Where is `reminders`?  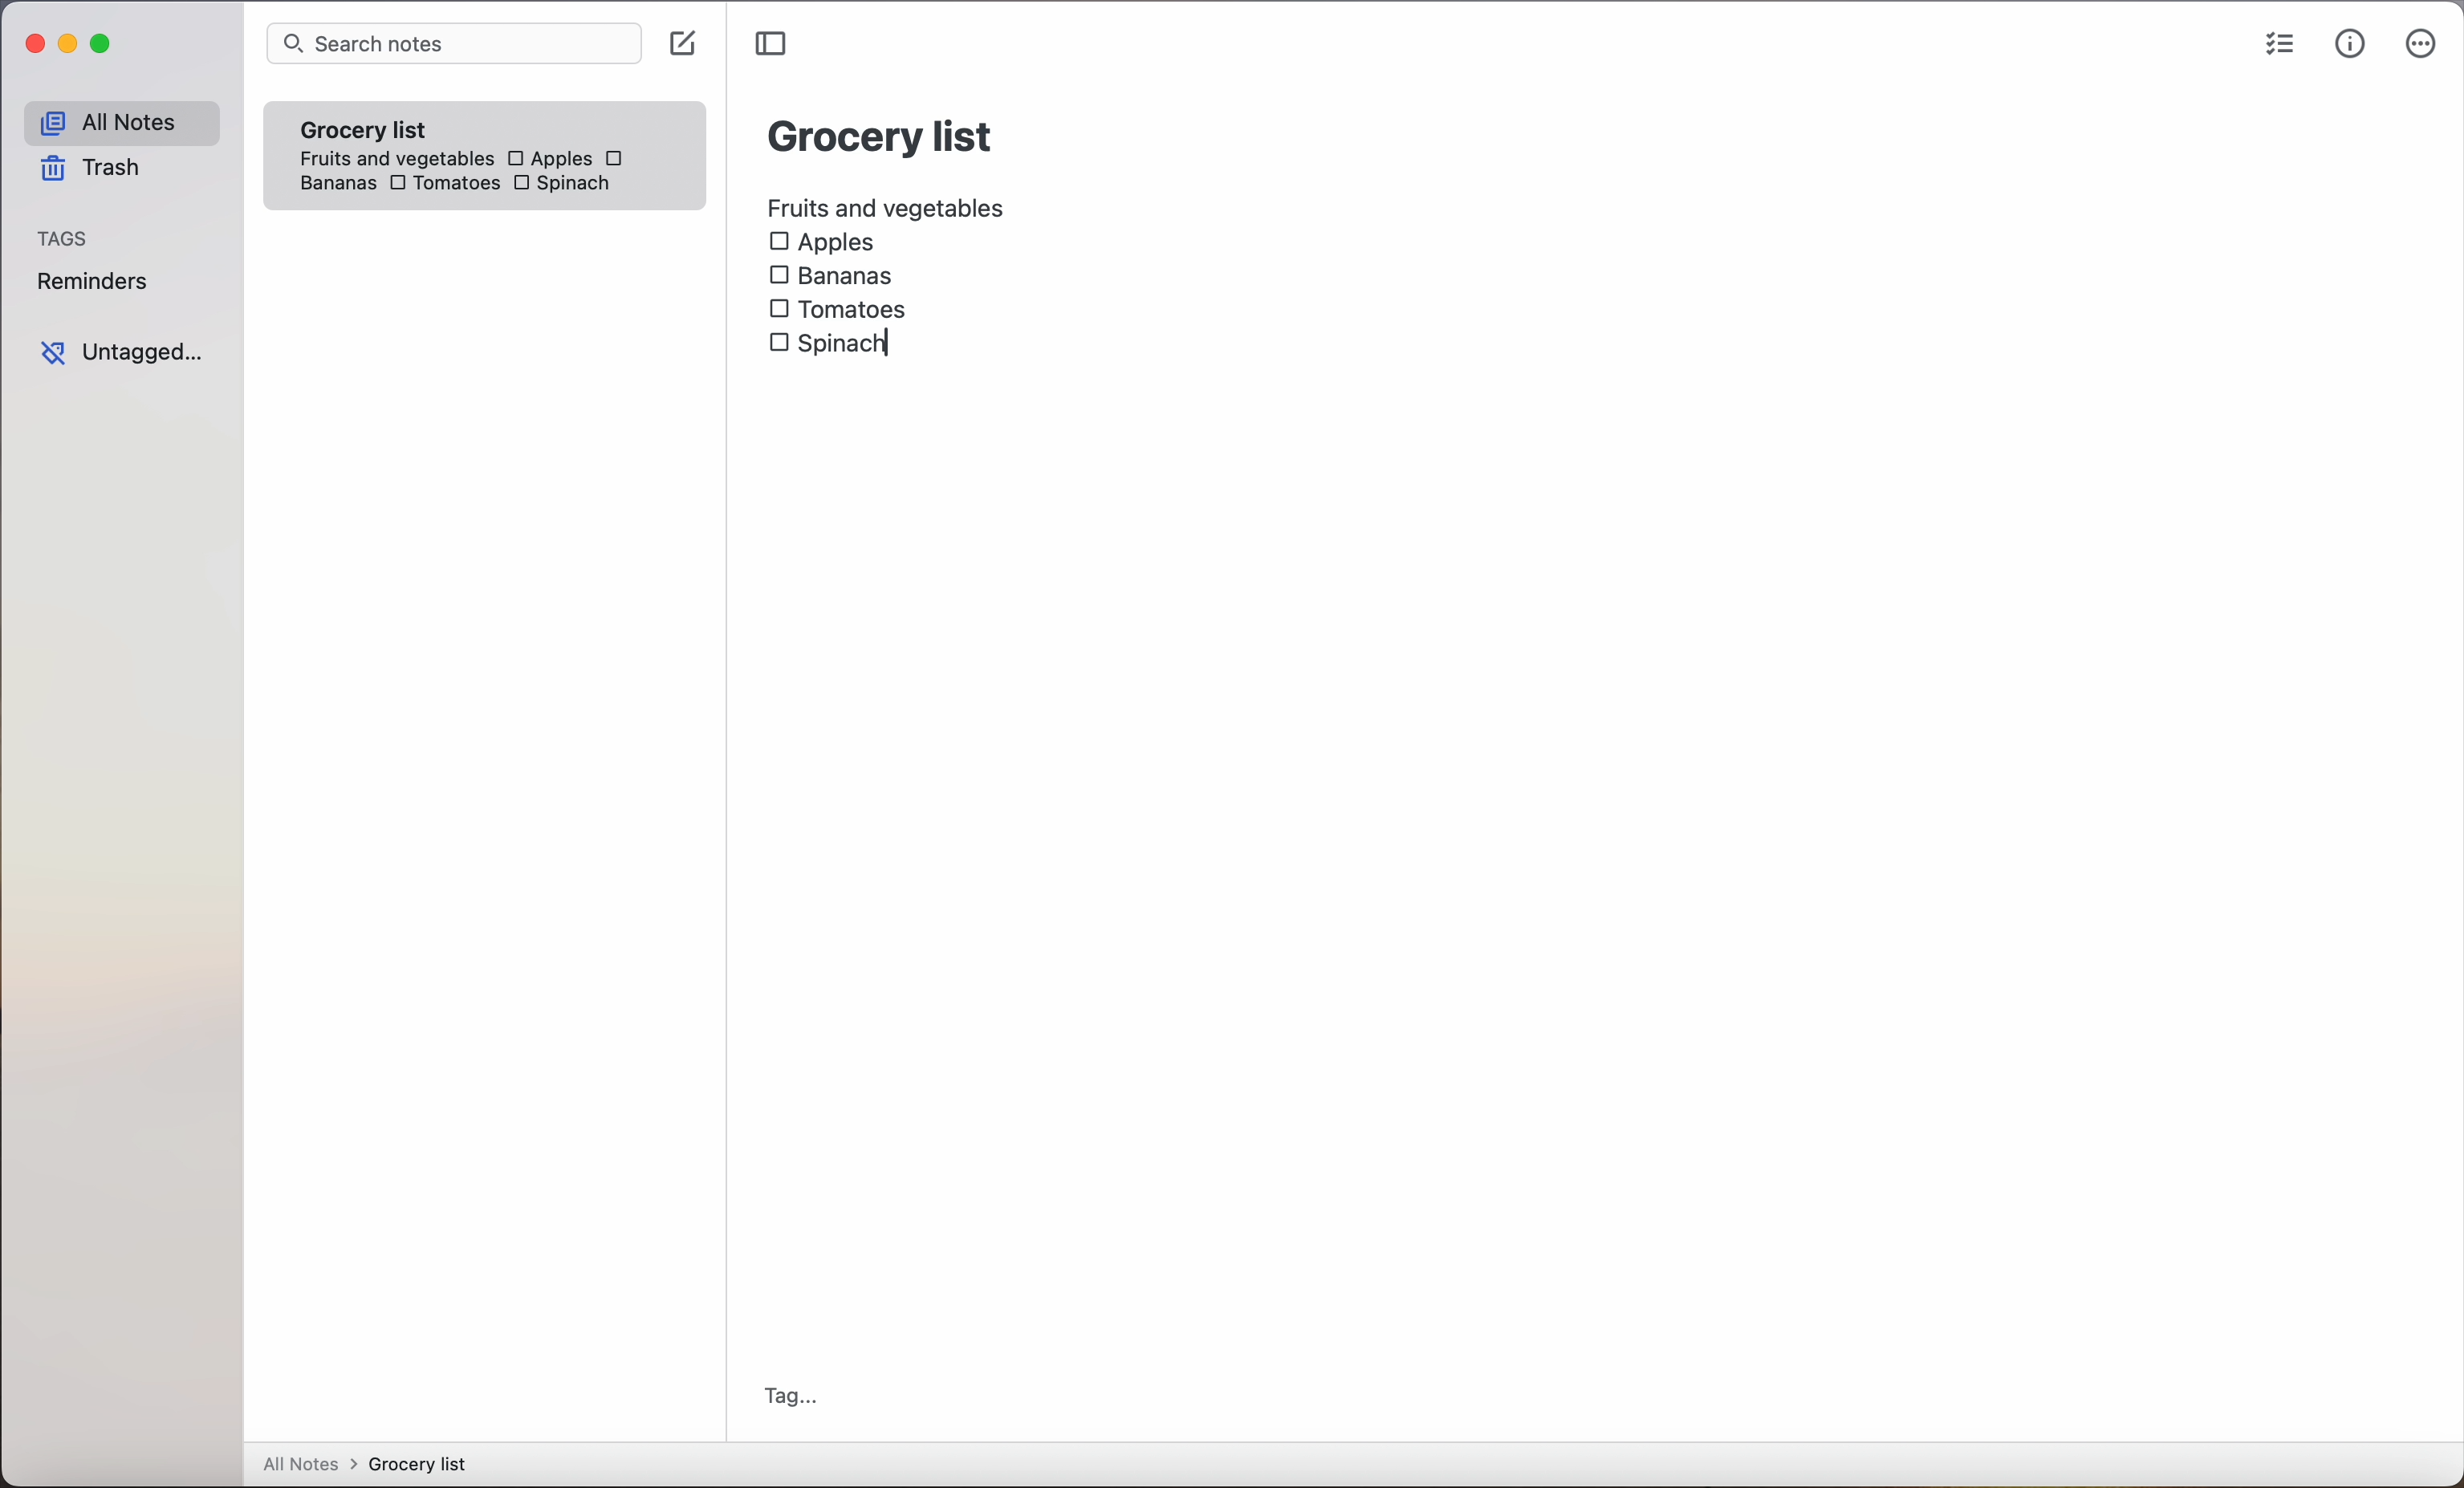
reminders is located at coordinates (91, 285).